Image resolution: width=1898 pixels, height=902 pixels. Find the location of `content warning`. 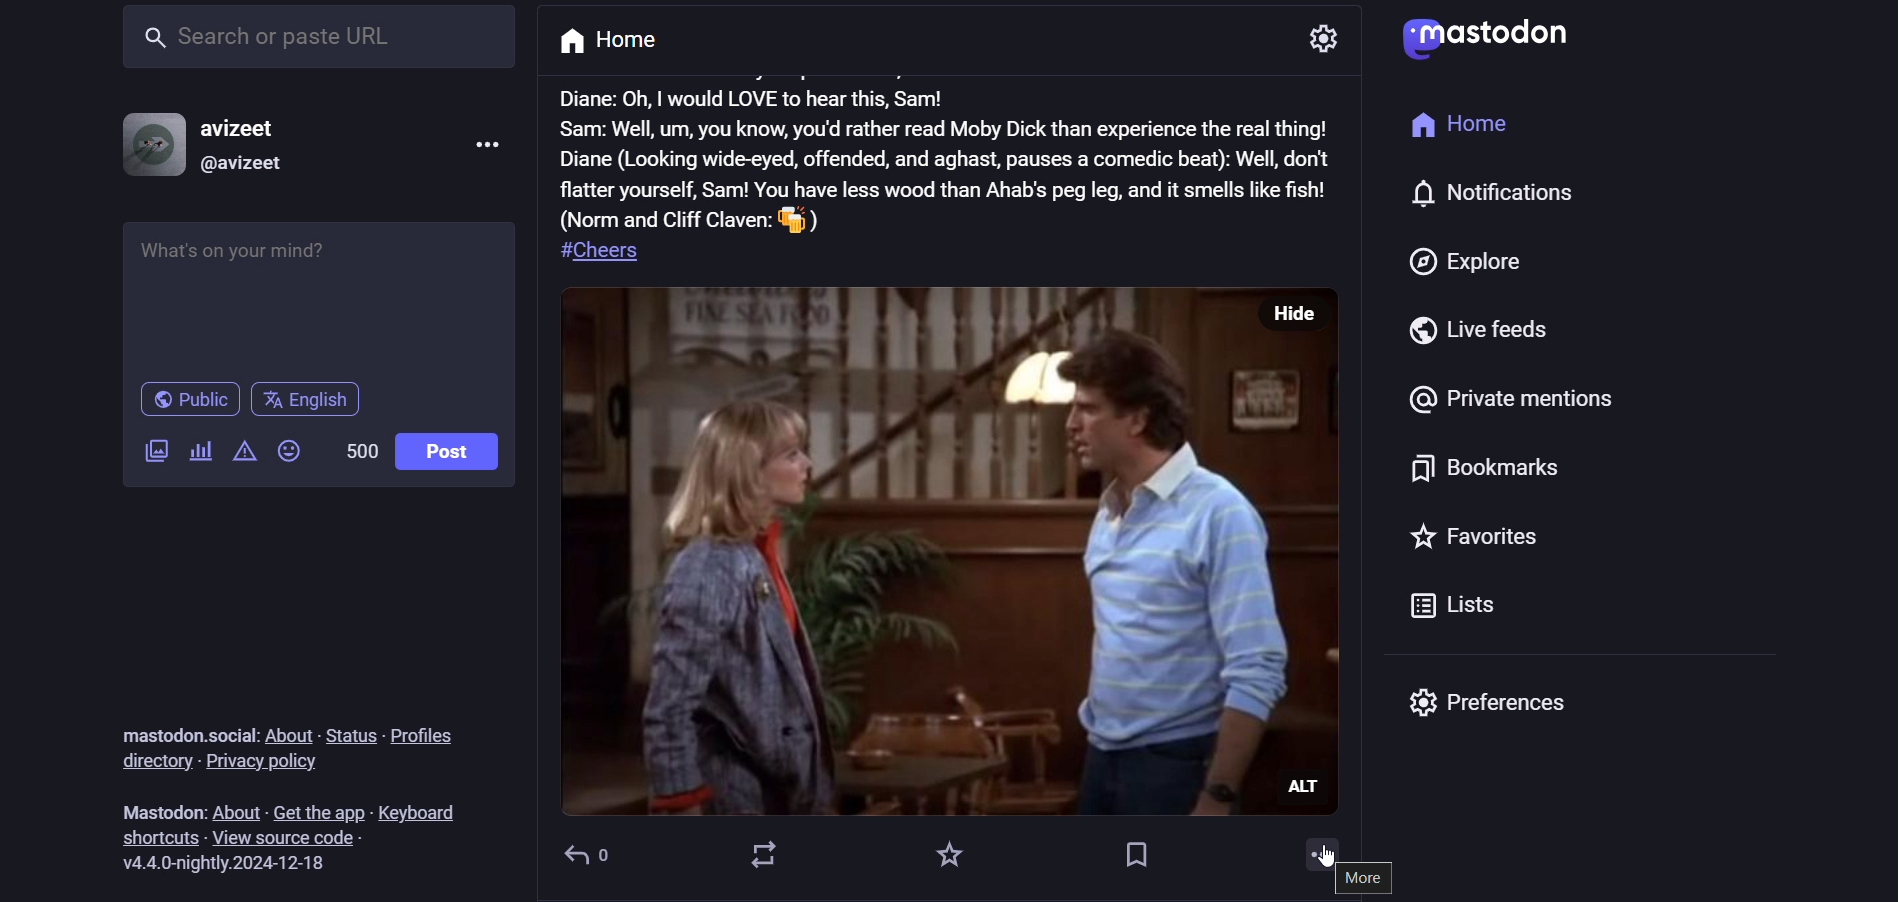

content warning is located at coordinates (243, 452).